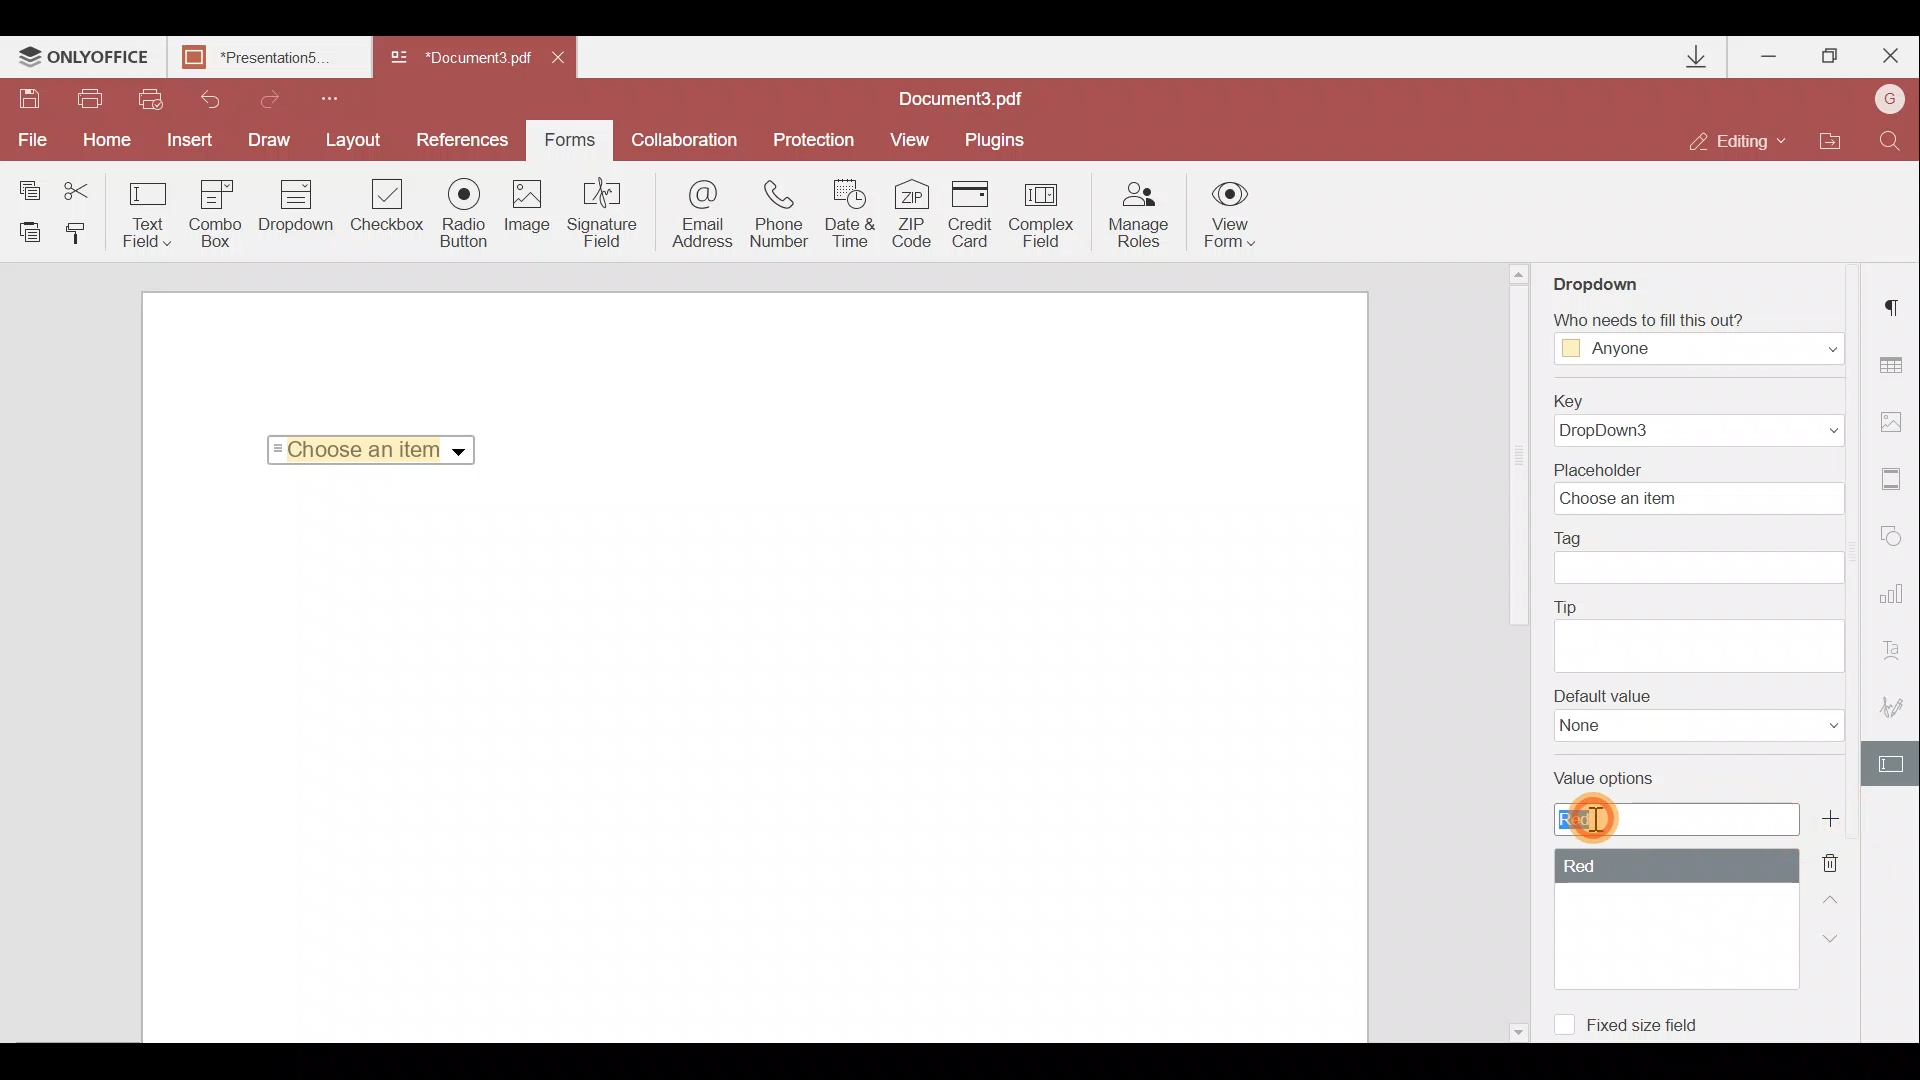  What do you see at coordinates (1766, 56) in the screenshot?
I see `Minimize` at bounding box center [1766, 56].